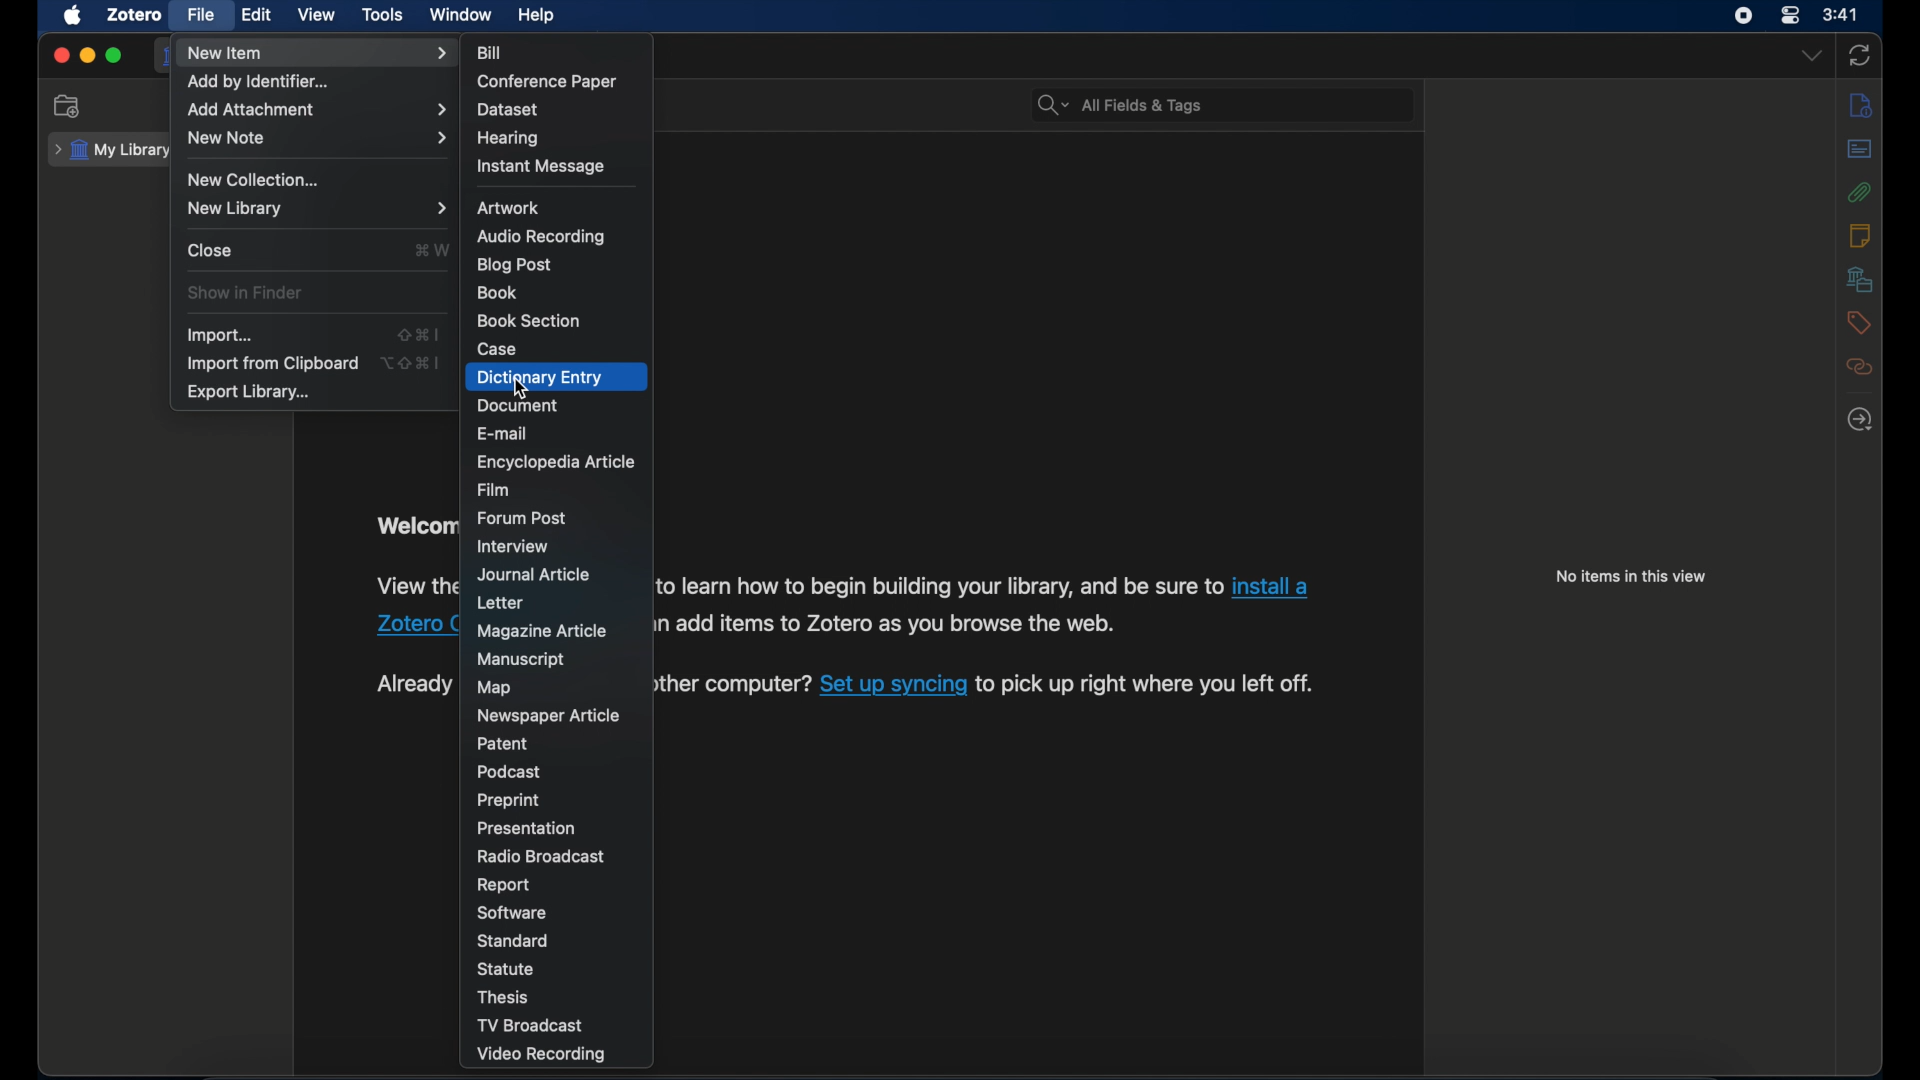 This screenshot has height=1080, width=1920. Describe the element at coordinates (1745, 16) in the screenshot. I see `screen recorder` at that location.